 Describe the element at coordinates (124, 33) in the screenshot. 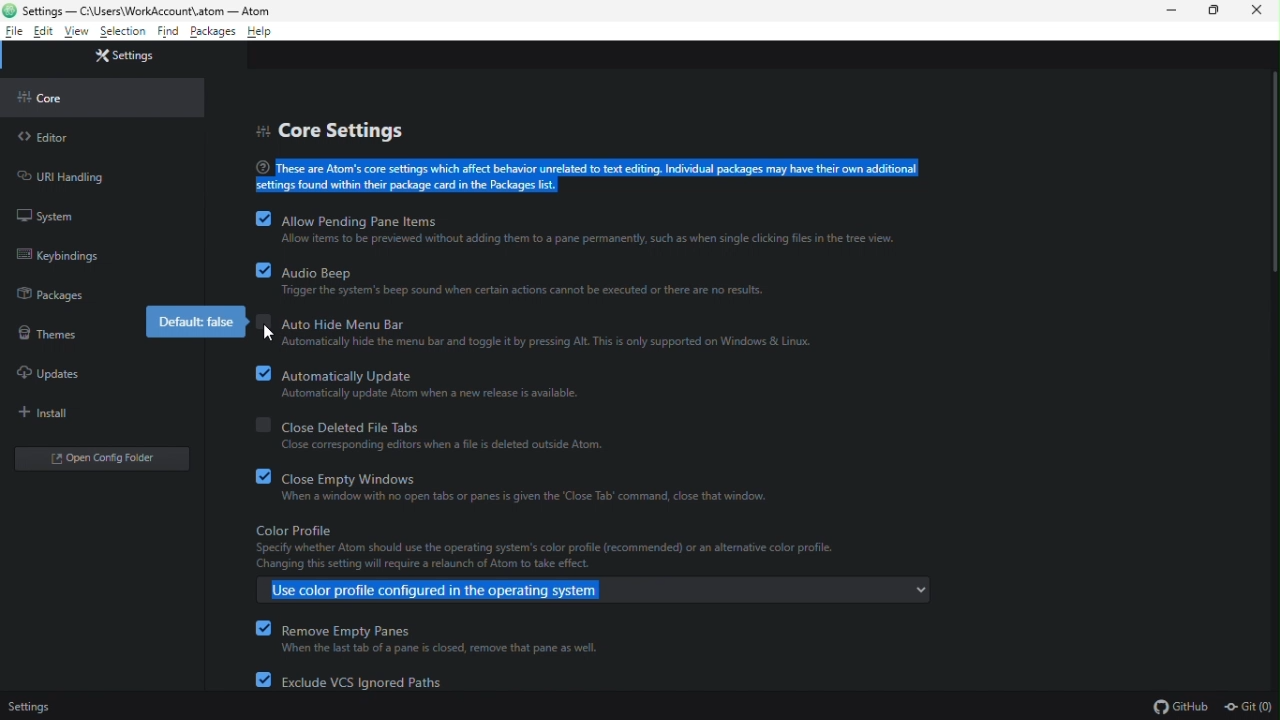

I see `selection` at that location.